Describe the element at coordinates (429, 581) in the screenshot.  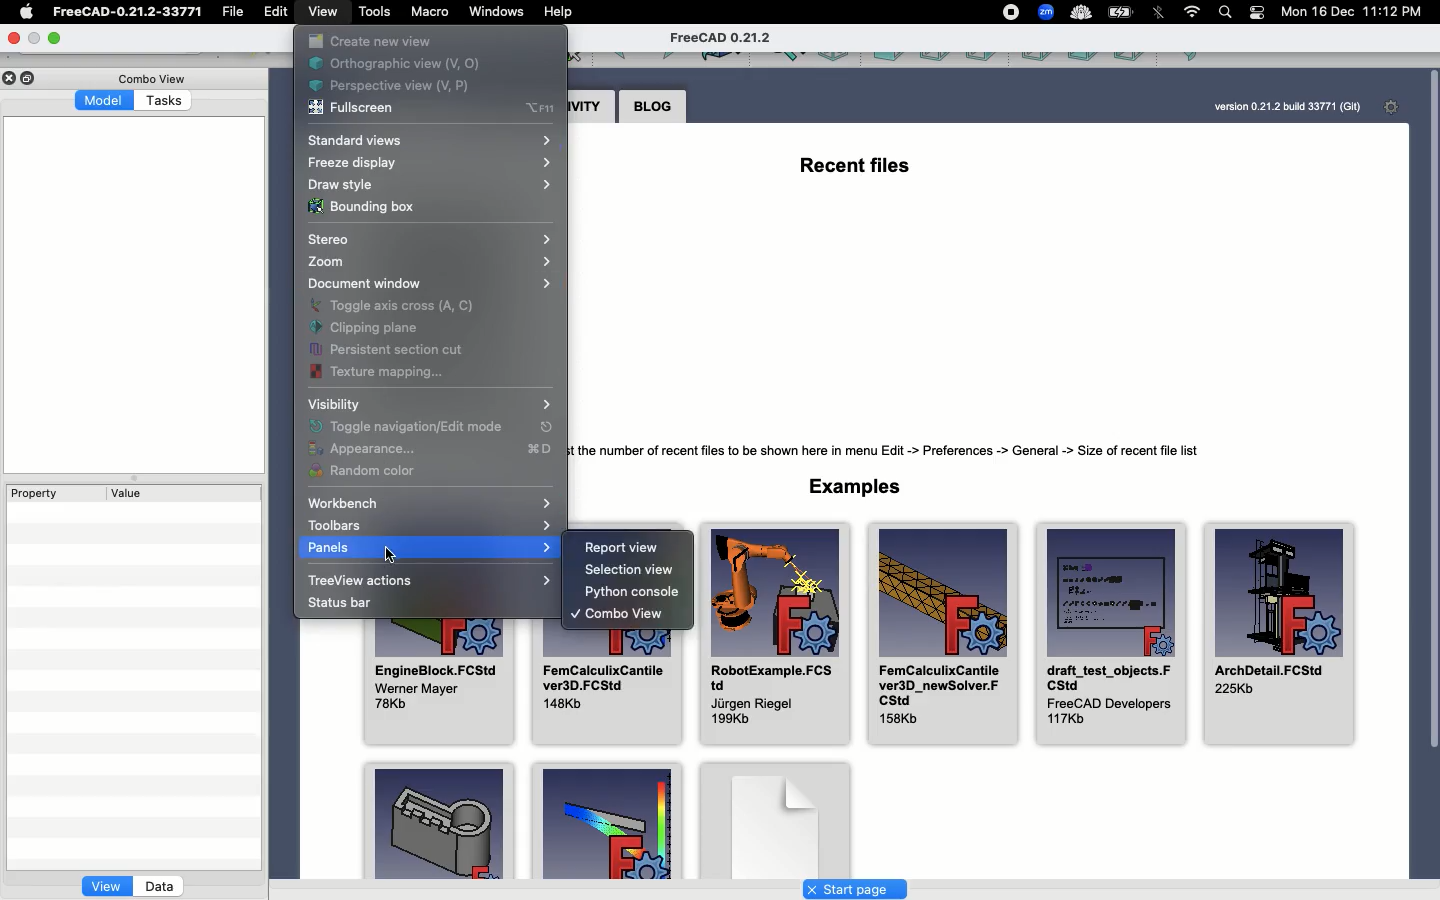
I see `TreeView actions` at that location.